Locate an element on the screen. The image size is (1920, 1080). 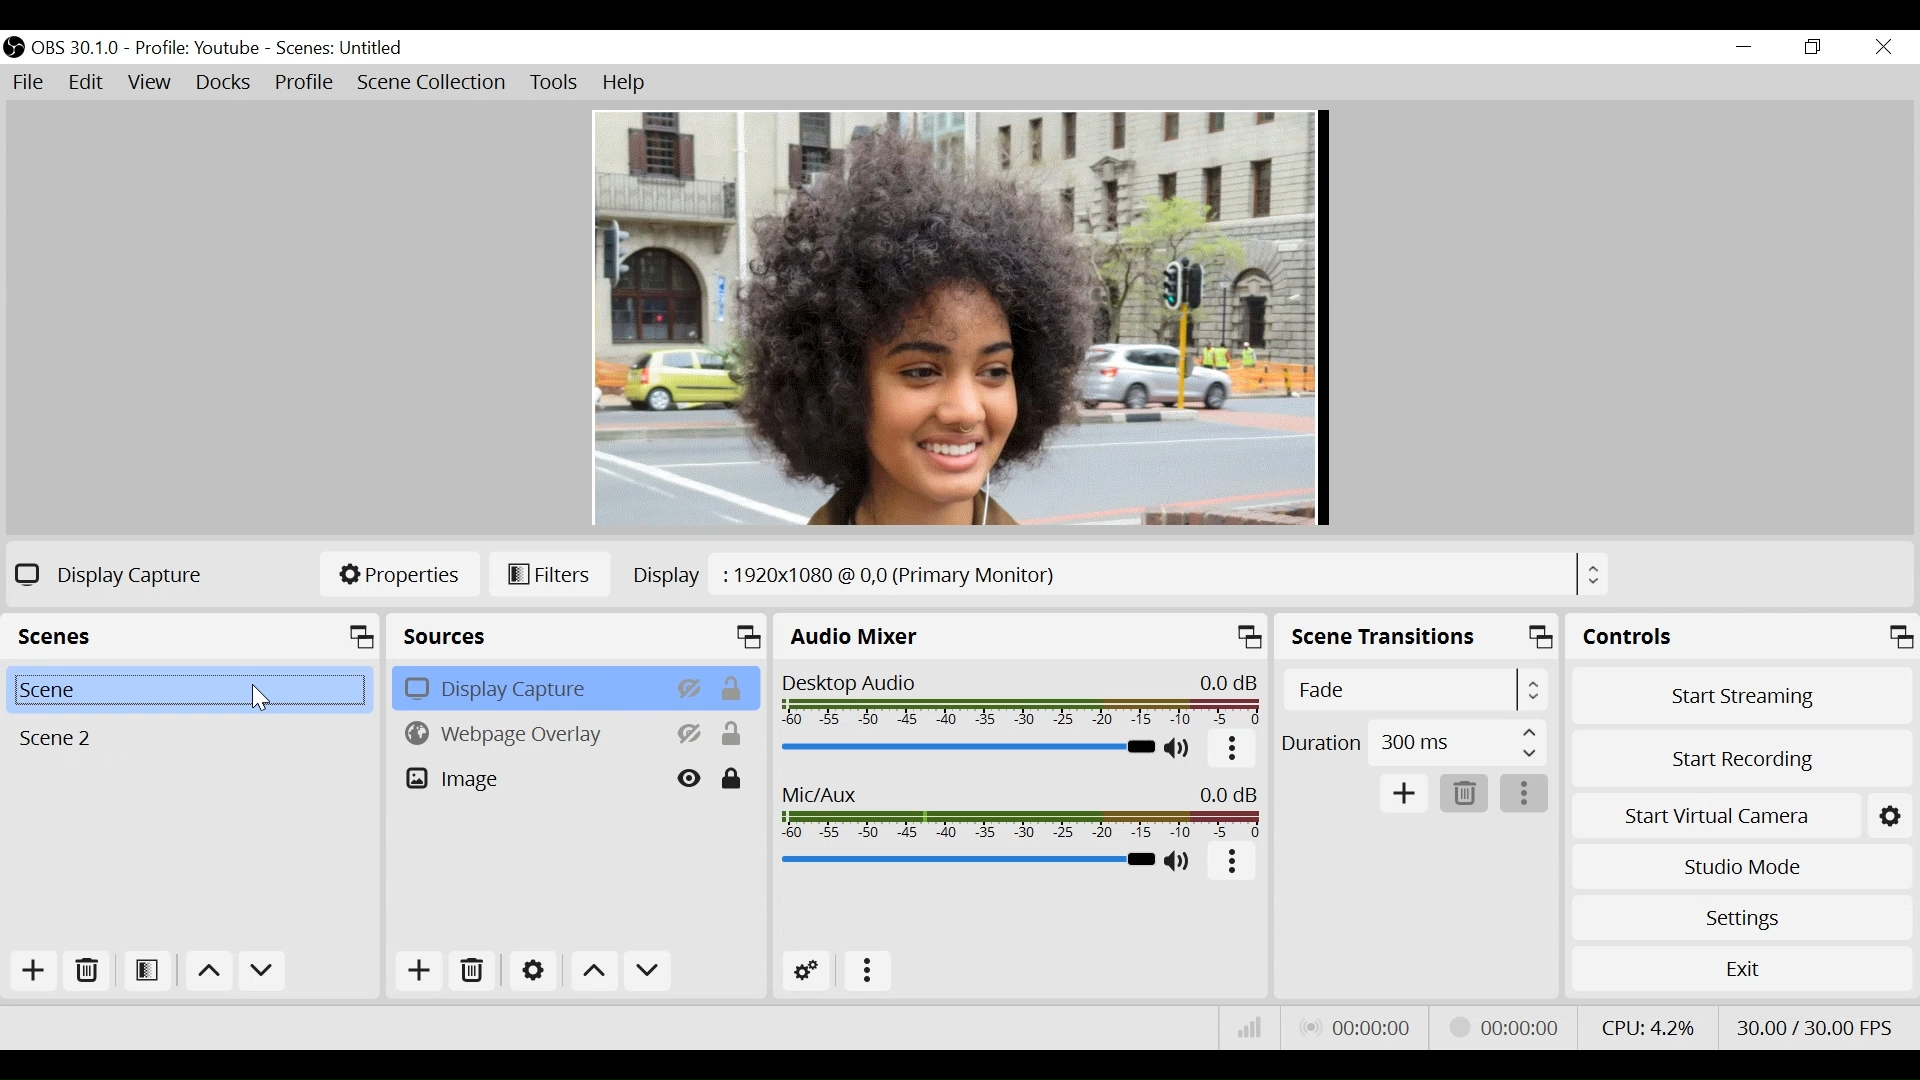
Add is located at coordinates (35, 970).